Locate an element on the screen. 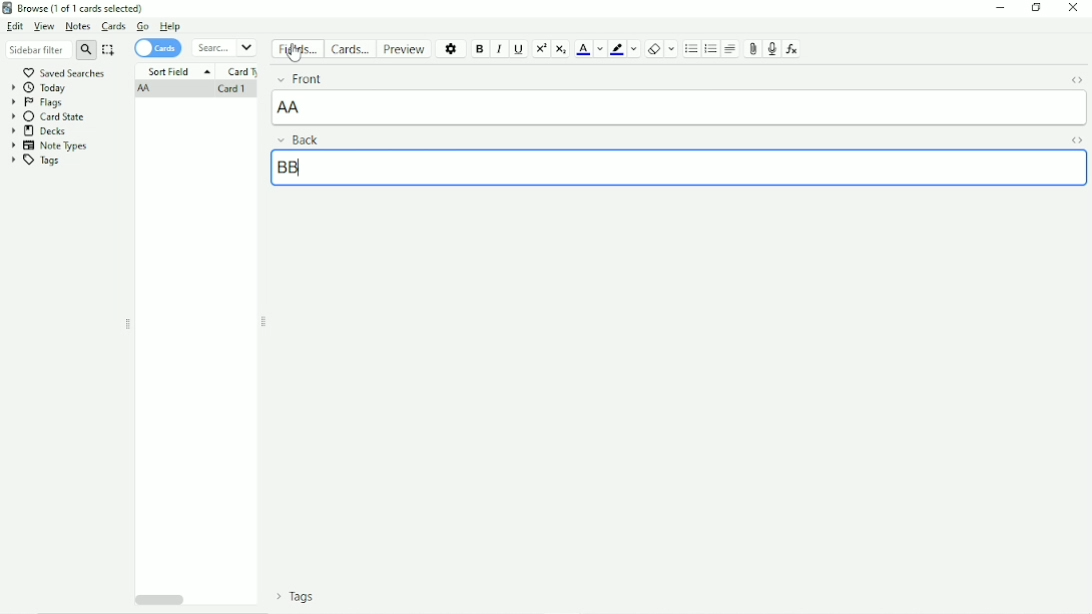  Attach picture/audio/video is located at coordinates (751, 49).